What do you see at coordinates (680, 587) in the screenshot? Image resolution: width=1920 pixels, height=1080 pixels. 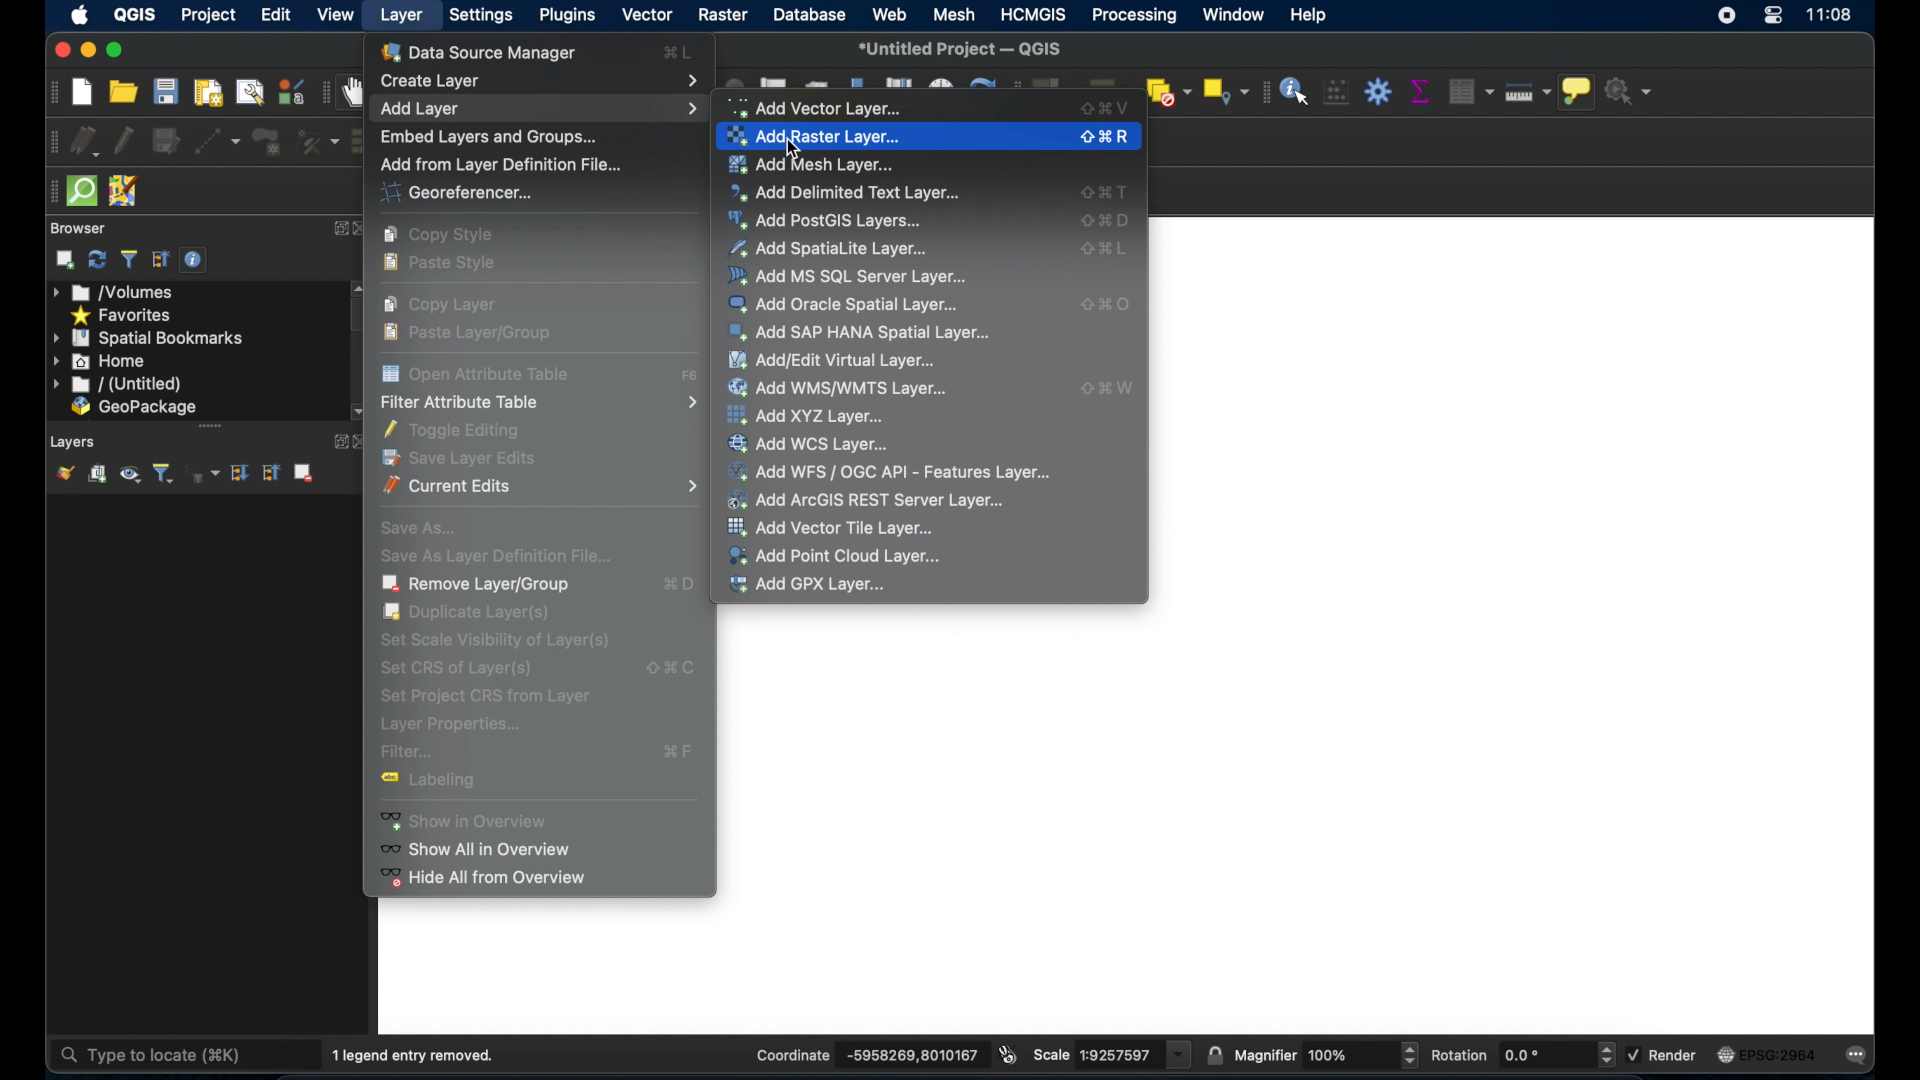 I see `remove layer shortcut` at bounding box center [680, 587].